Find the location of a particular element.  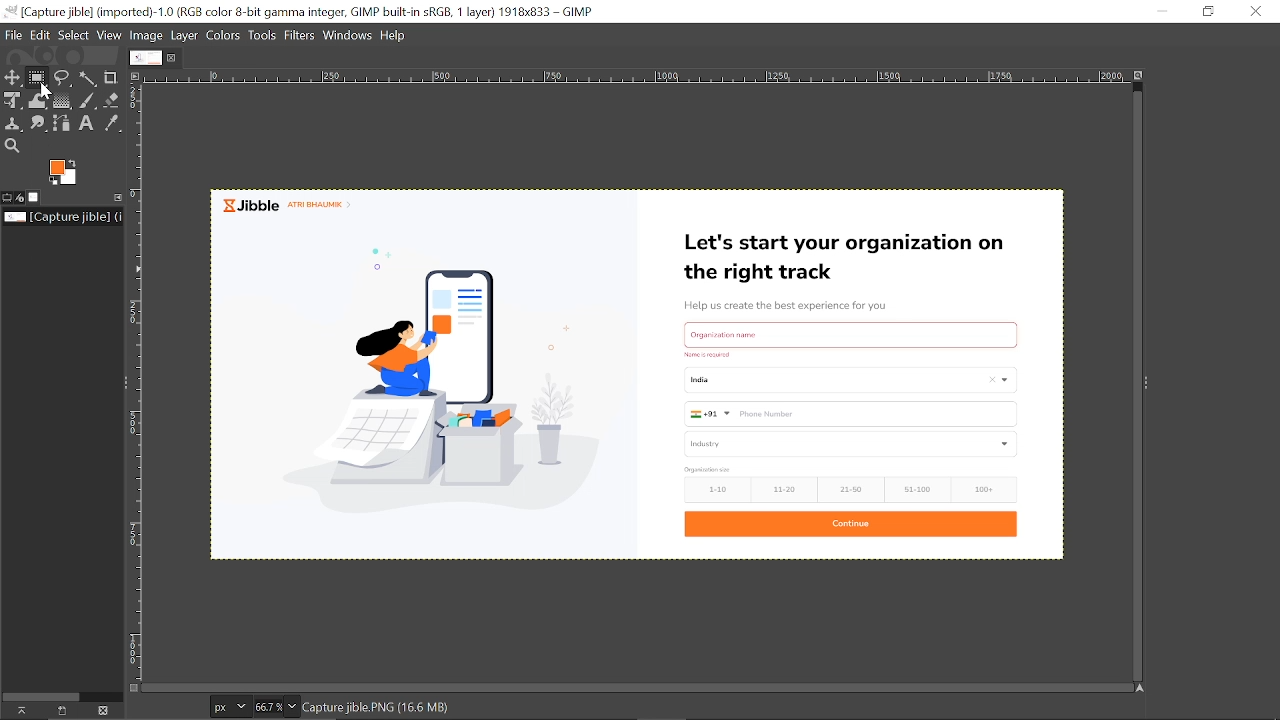

Tool options is located at coordinates (7, 198).